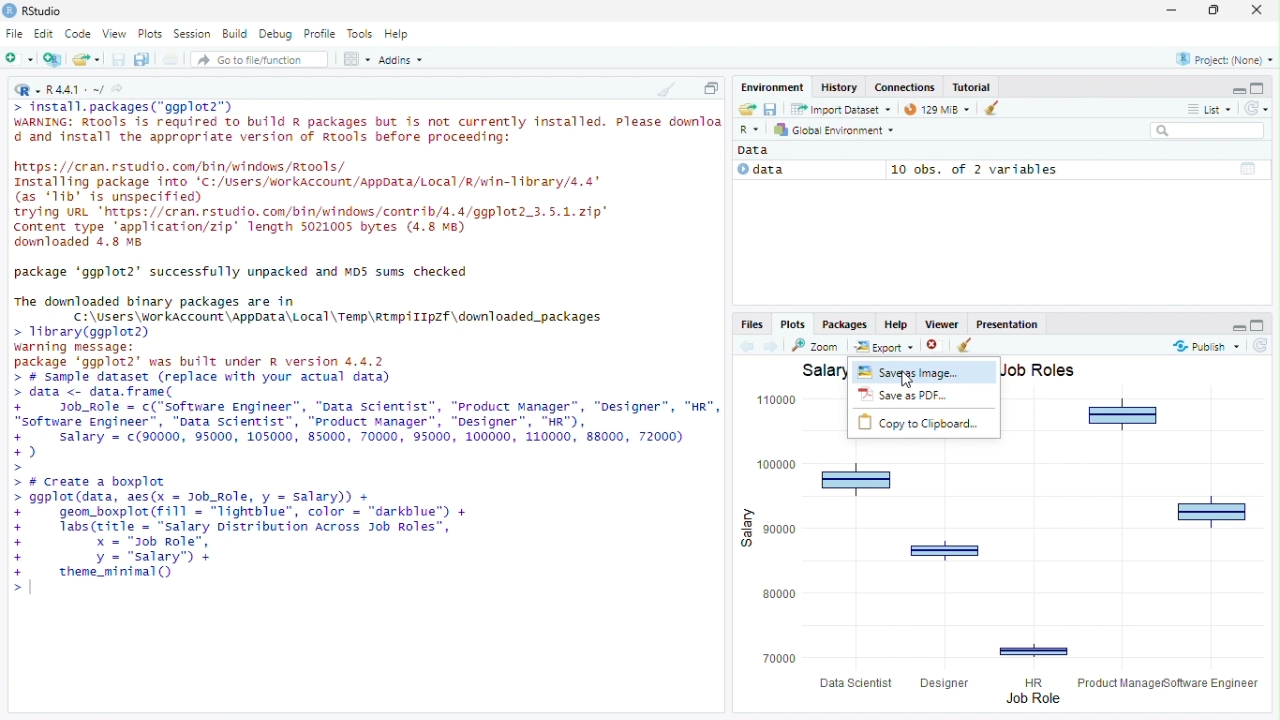 This screenshot has width=1280, height=720. Describe the element at coordinates (758, 151) in the screenshot. I see `Data` at that location.